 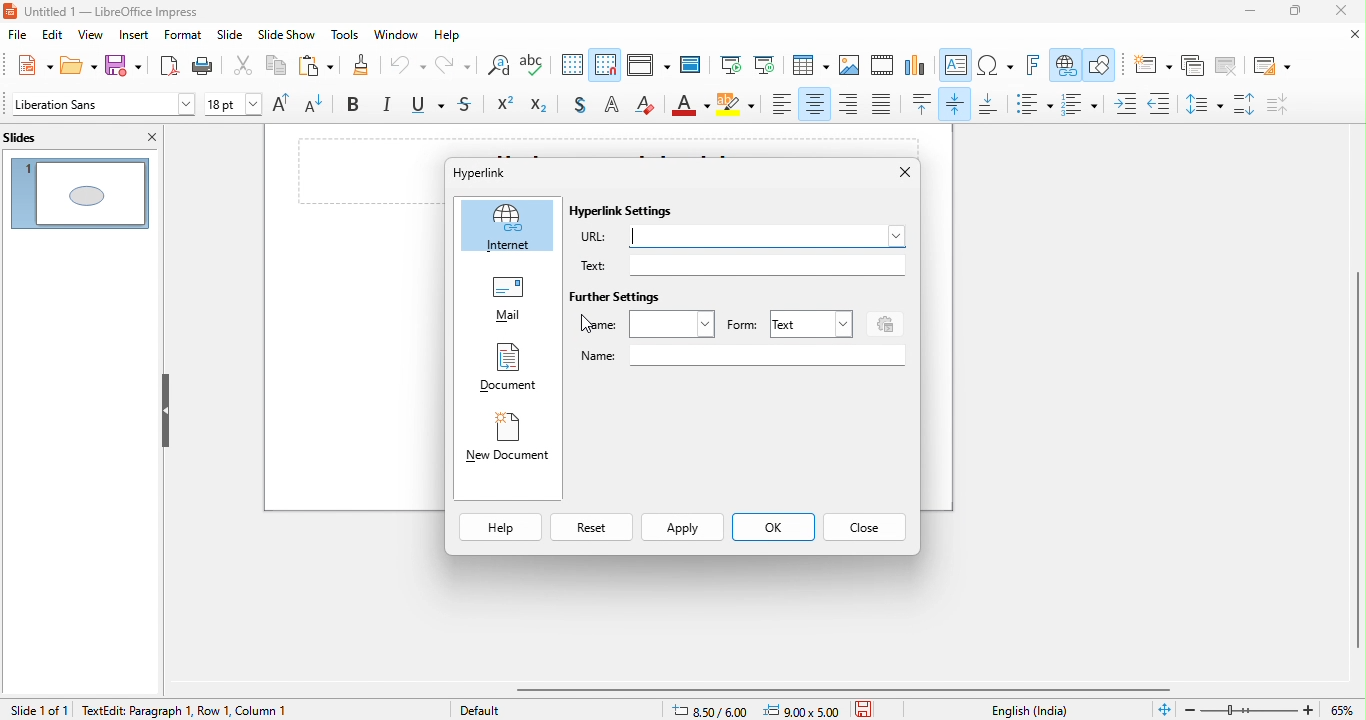 I want to click on decrease paragraph spacing, so click(x=1290, y=104).